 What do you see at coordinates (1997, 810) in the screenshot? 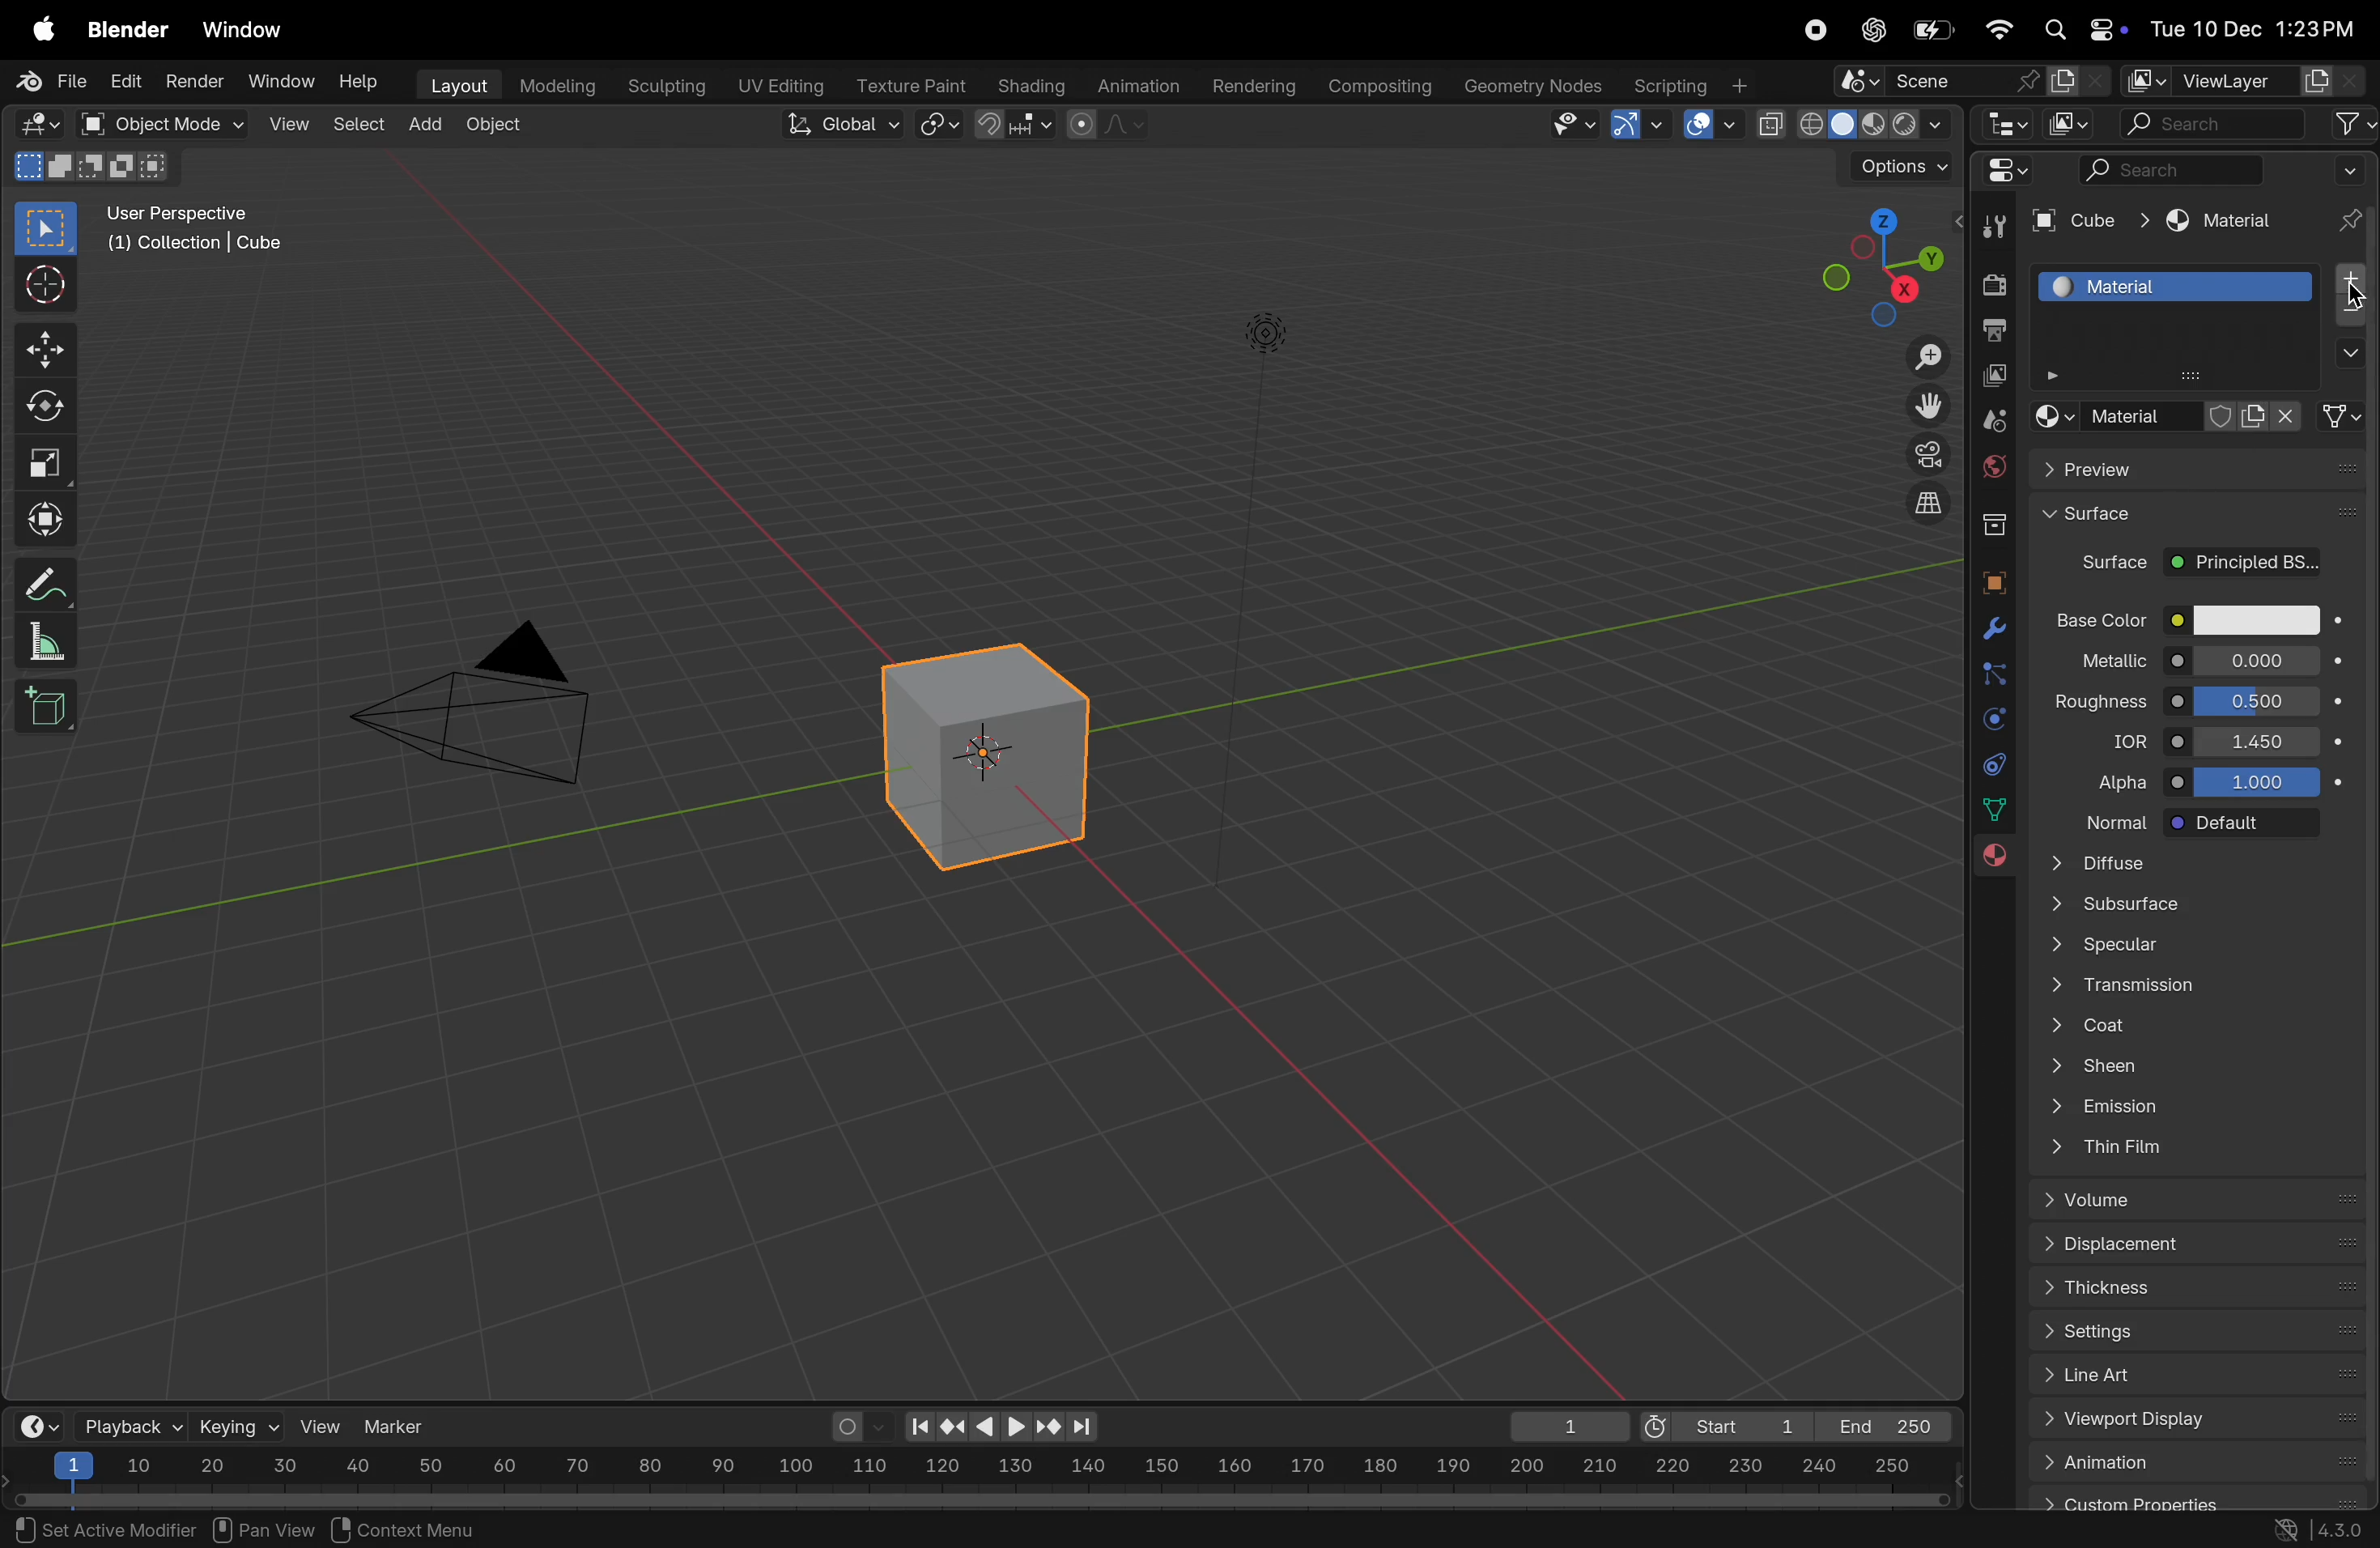
I see `` at bounding box center [1997, 810].